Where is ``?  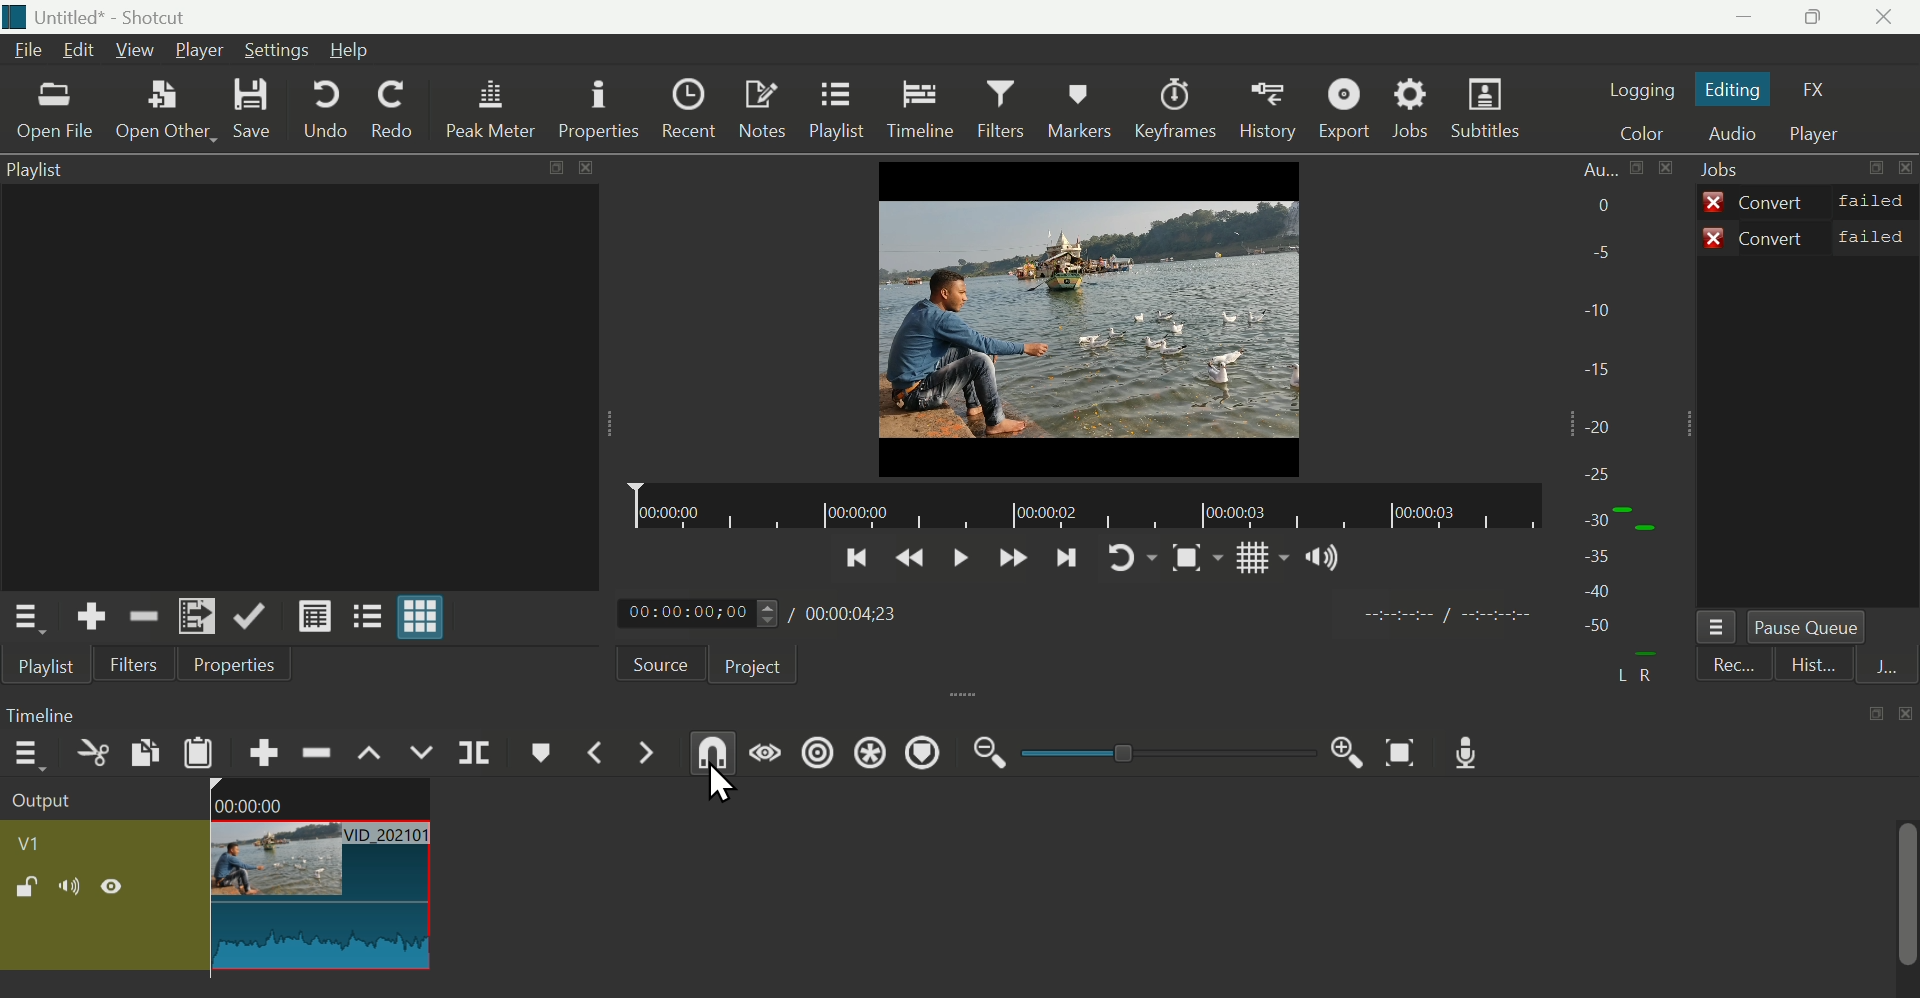  is located at coordinates (1470, 753).